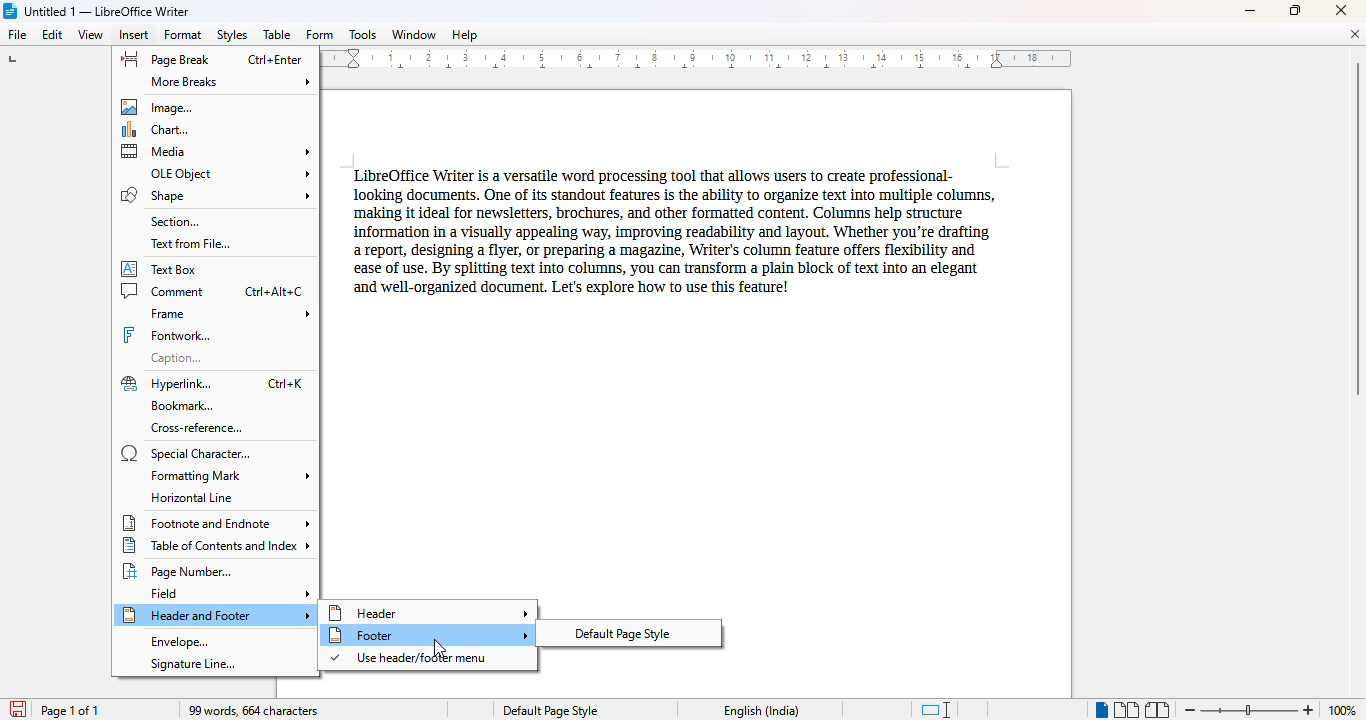 The image size is (1366, 720). I want to click on envelope, so click(179, 642).